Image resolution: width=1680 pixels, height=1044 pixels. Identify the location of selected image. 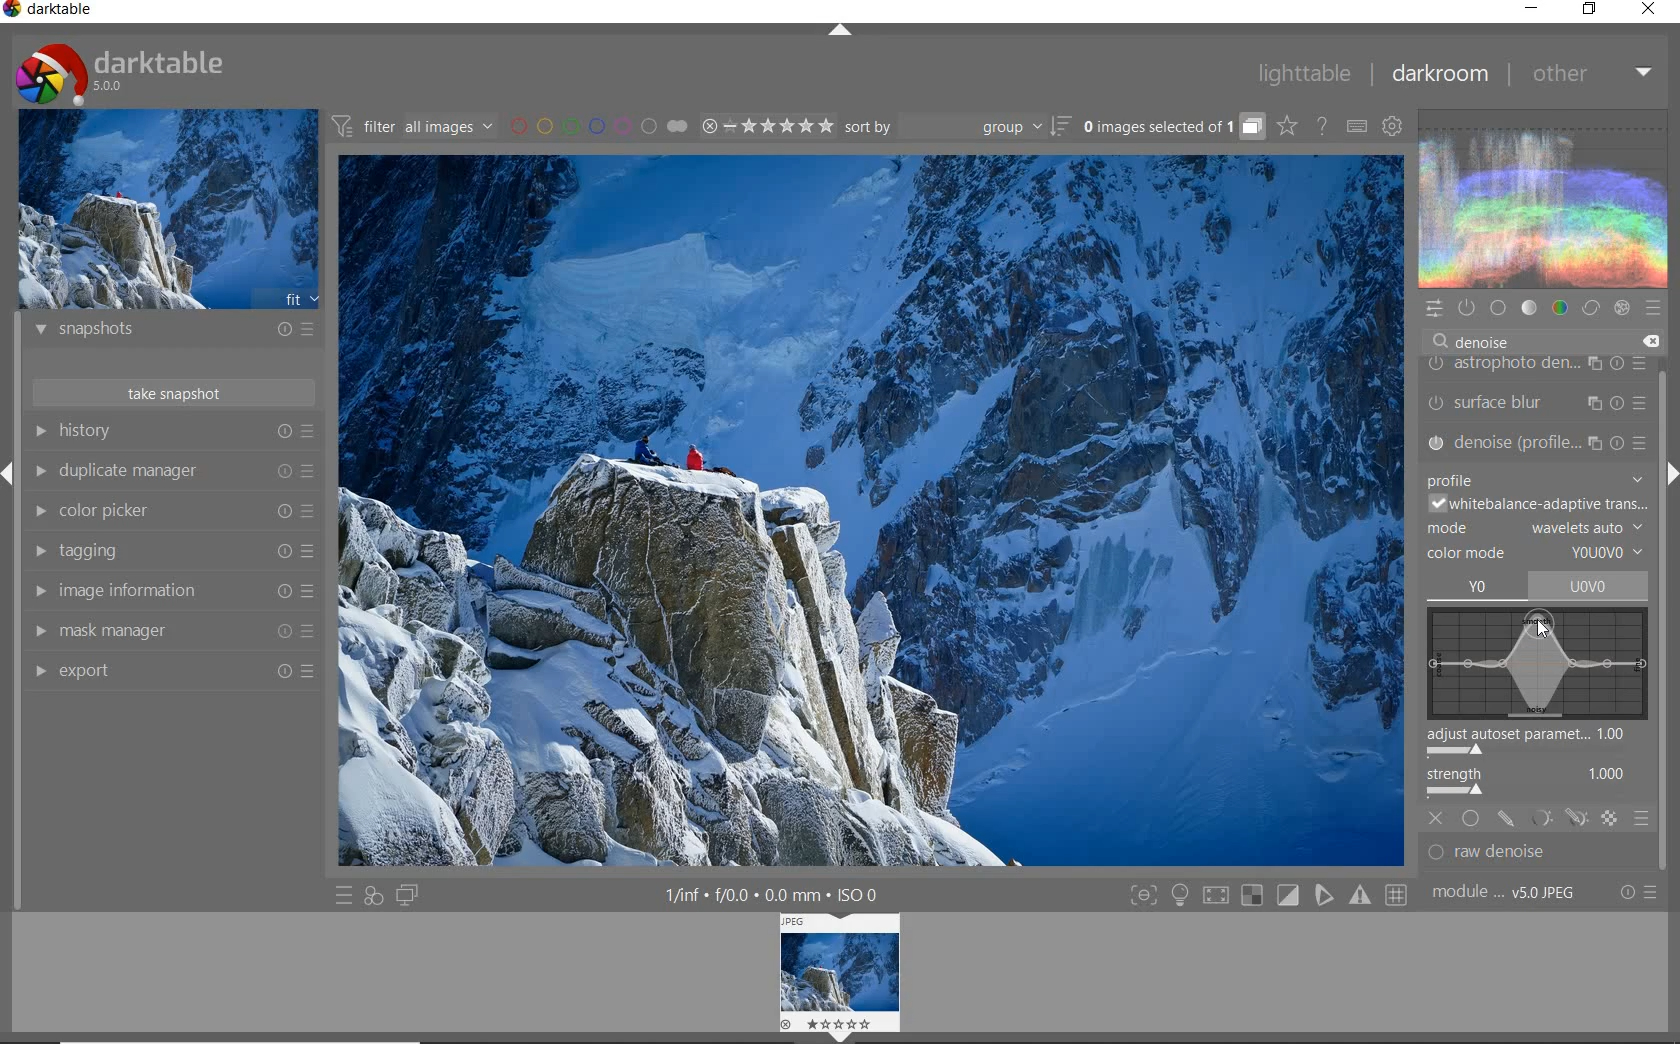
(866, 514).